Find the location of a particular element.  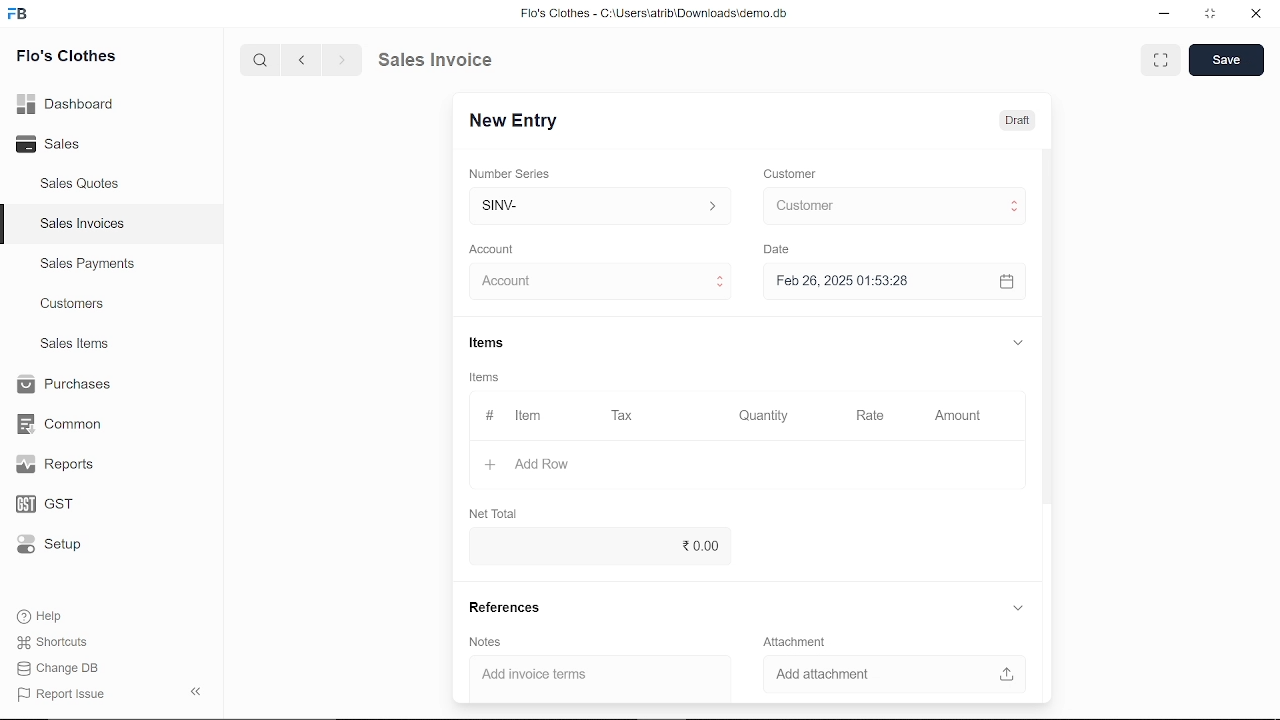

Help is located at coordinates (53, 616).